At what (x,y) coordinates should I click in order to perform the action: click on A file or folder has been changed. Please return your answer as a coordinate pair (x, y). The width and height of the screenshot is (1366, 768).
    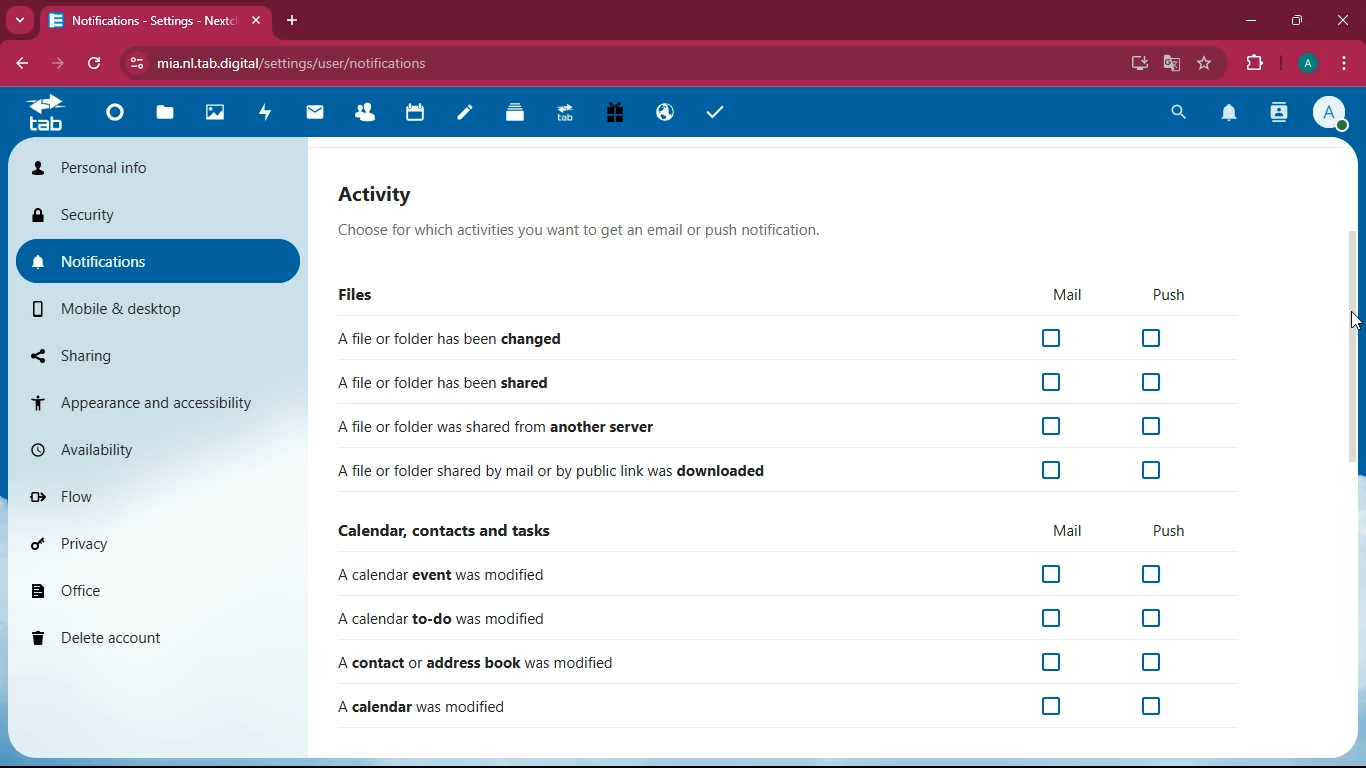
    Looking at the image, I should click on (760, 338).